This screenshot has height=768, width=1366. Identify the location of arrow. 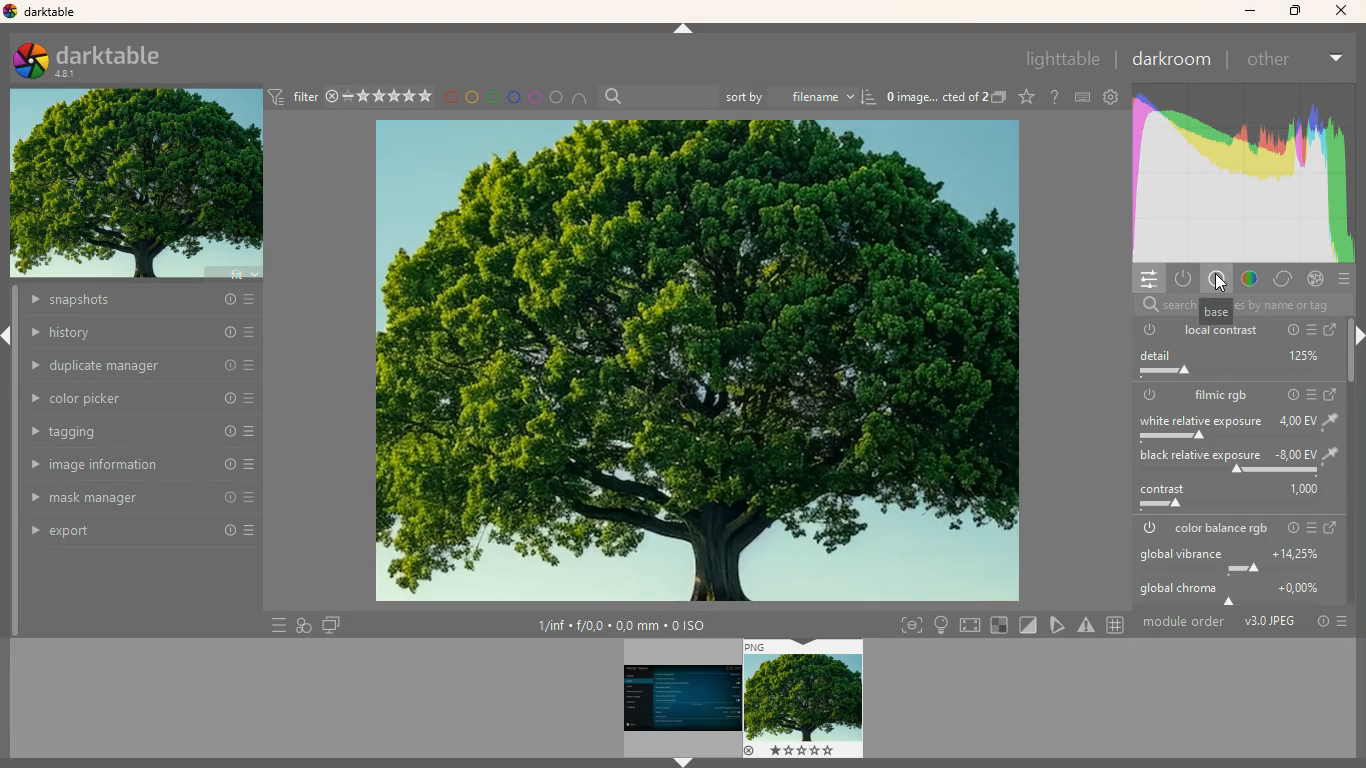
(9, 336).